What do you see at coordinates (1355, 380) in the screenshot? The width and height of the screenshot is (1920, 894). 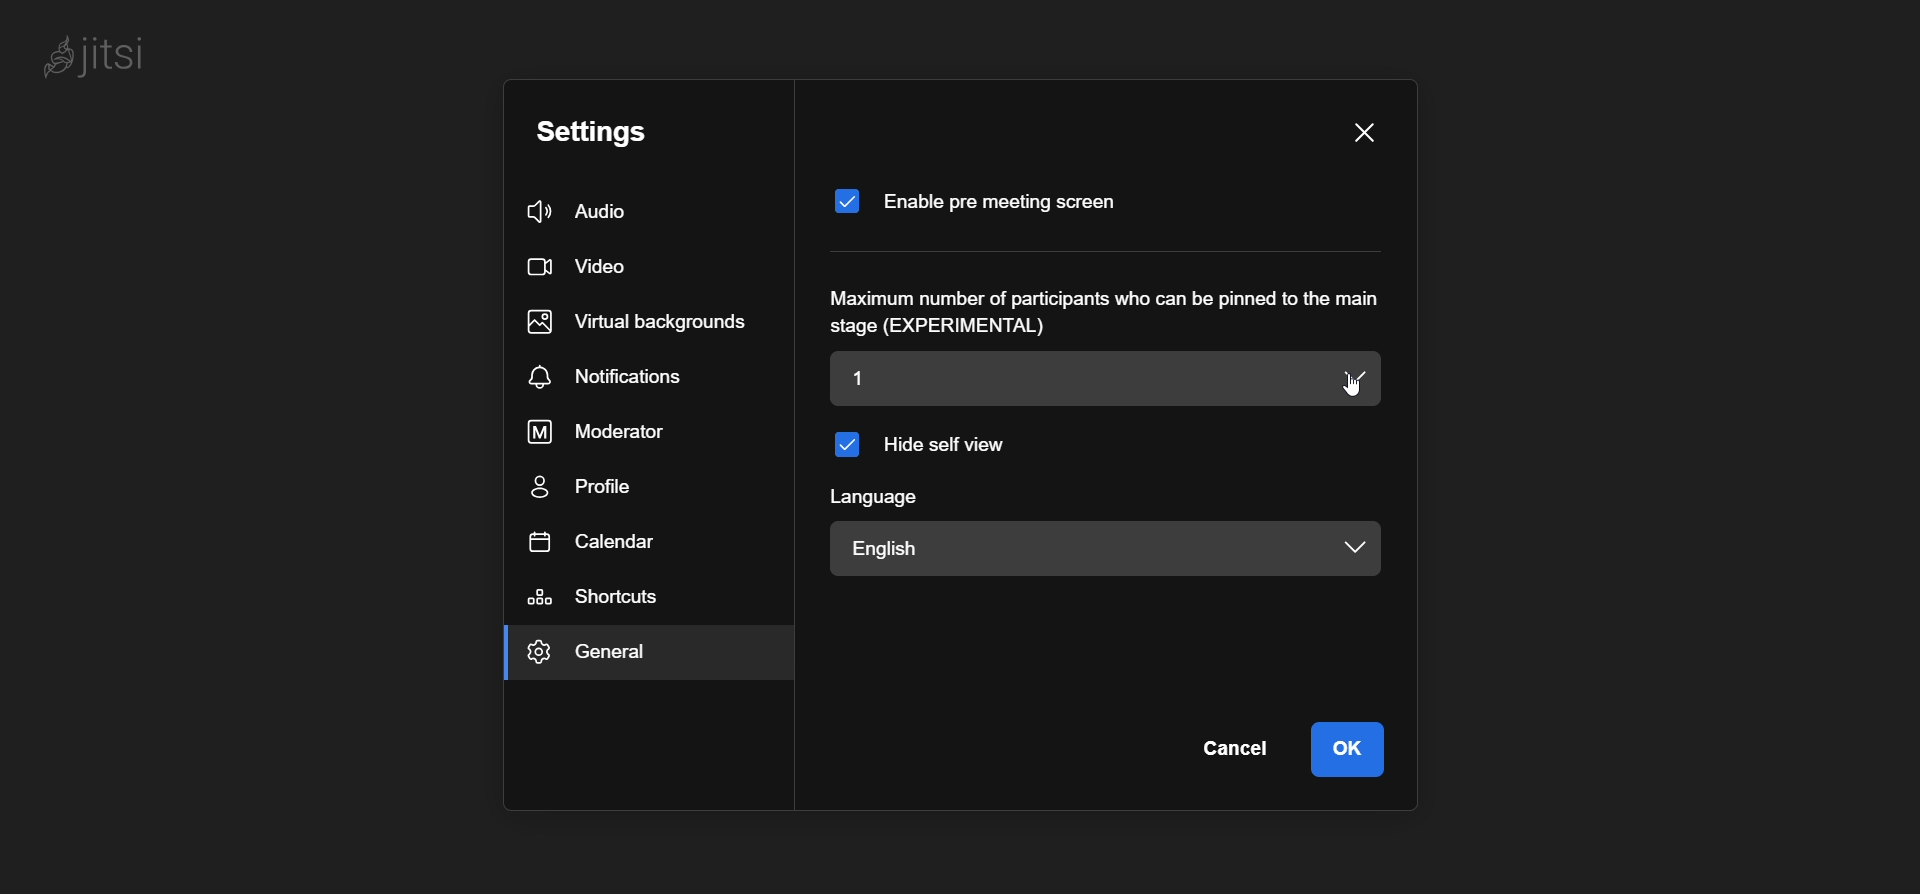 I see `number of participants dropdown` at bounding box center [1355, 380].